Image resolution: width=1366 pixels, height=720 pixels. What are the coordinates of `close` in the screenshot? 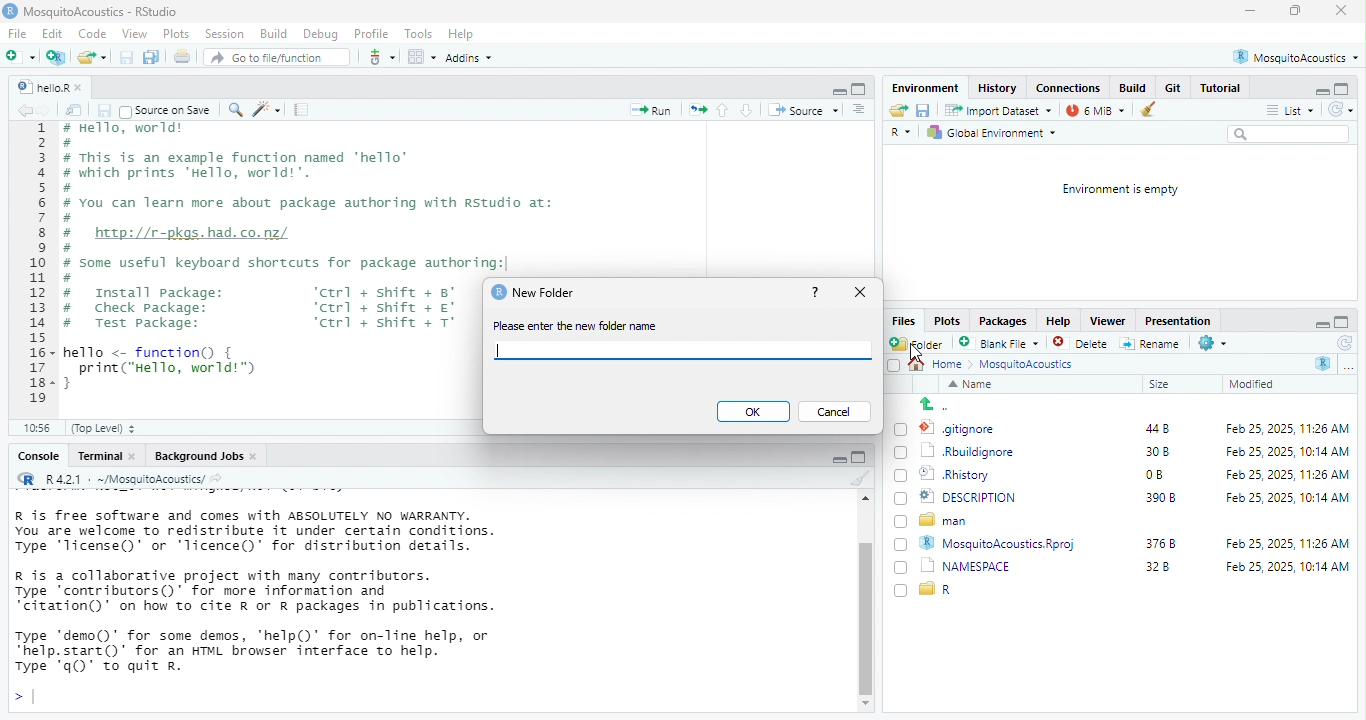 It's located at (84, 85).